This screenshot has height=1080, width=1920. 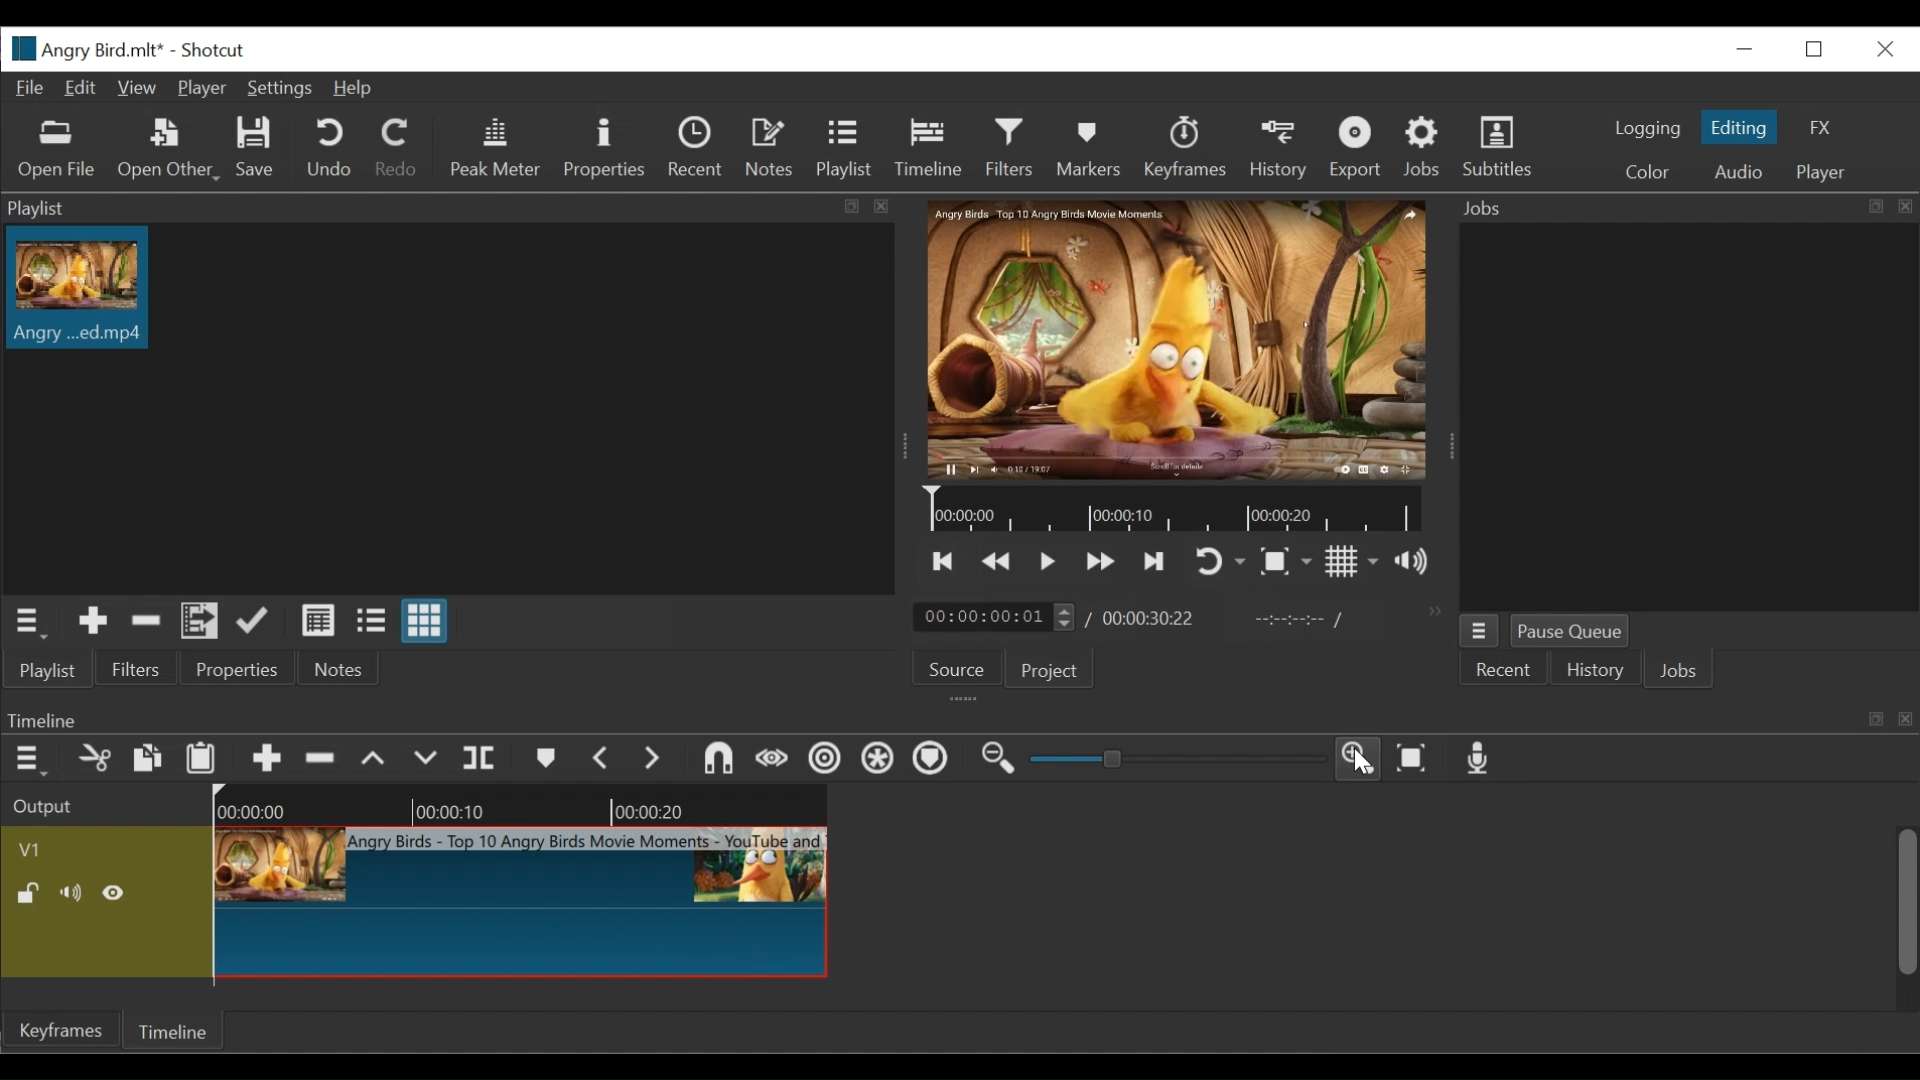 What do you see at coordinates (214, 51) in the screenshot?
I see `Shotcut` at bounding box center [214, 51].